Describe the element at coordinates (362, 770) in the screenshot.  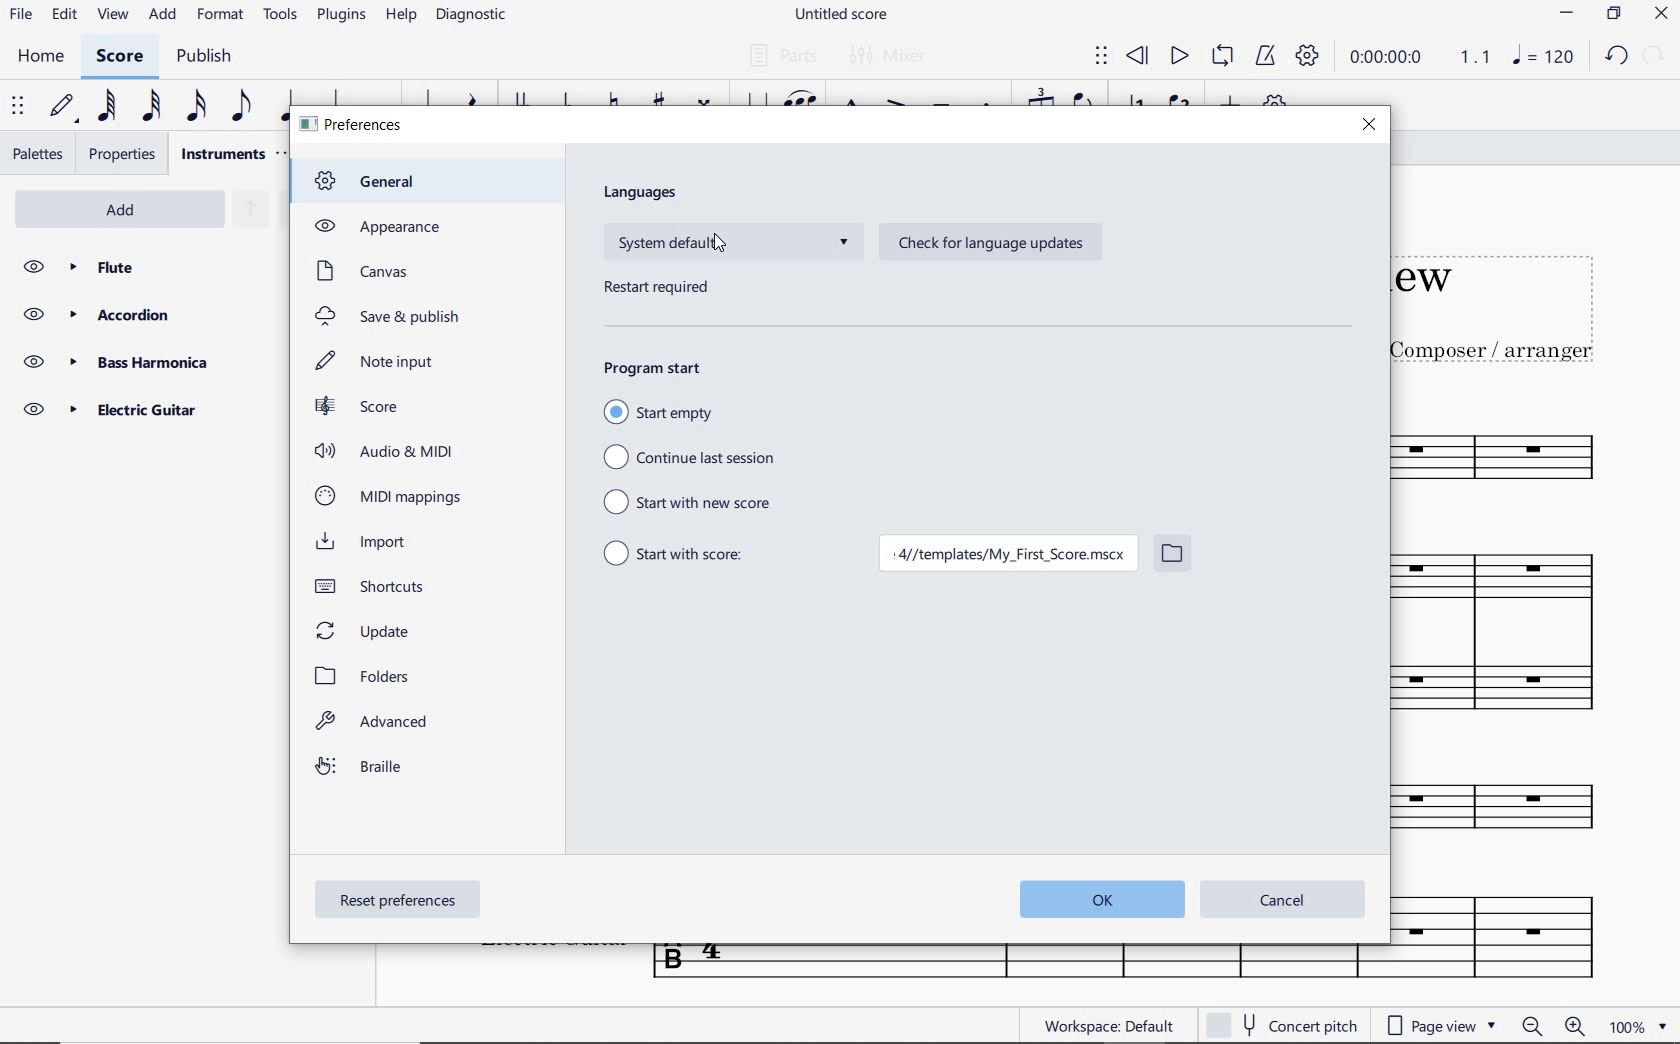
I see `braille` at that location.